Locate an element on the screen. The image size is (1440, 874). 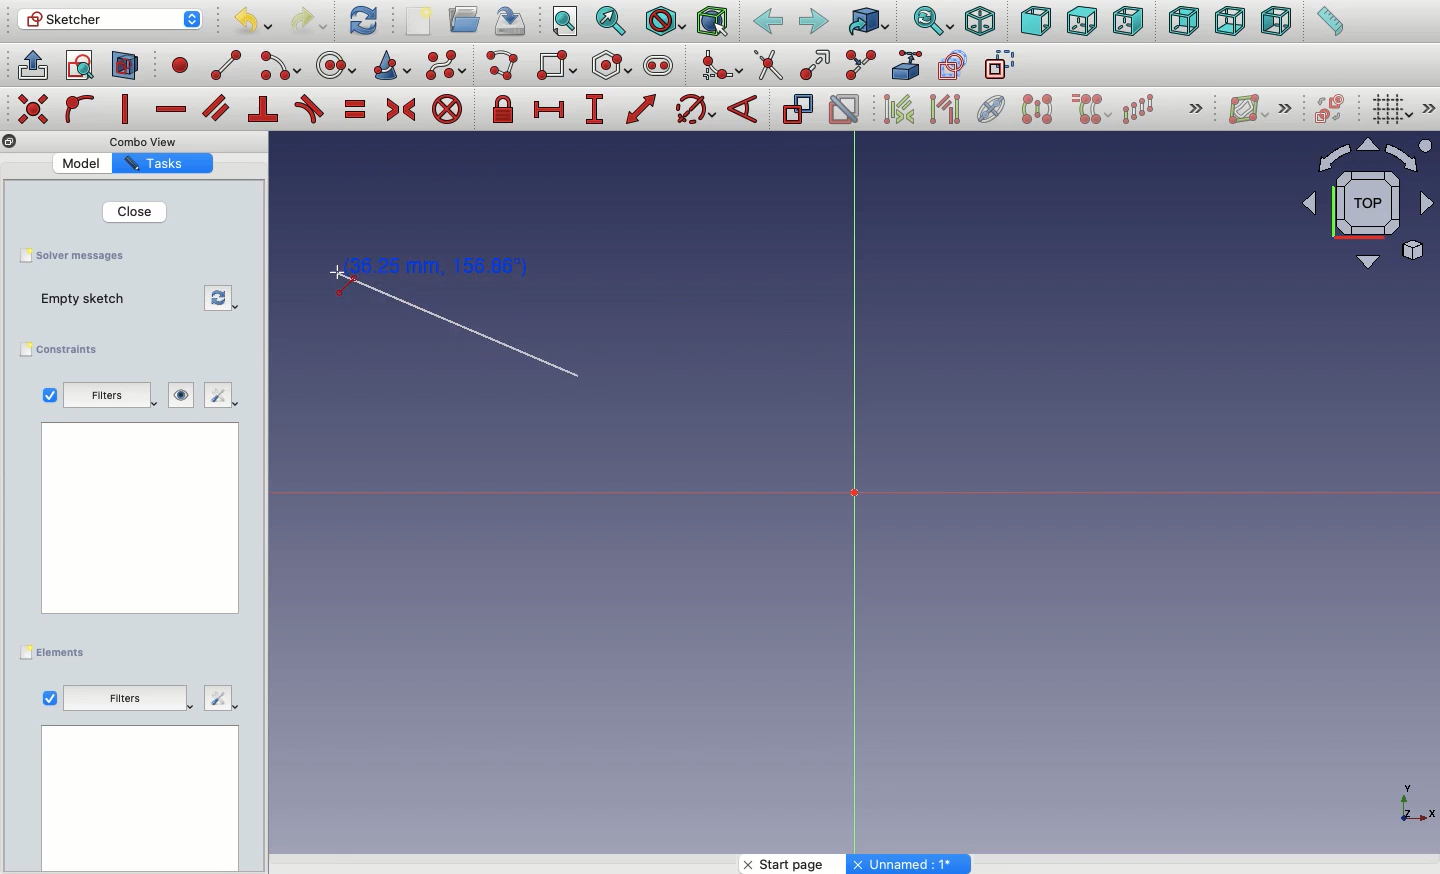
Fit all is located at coordinates (567, 22).